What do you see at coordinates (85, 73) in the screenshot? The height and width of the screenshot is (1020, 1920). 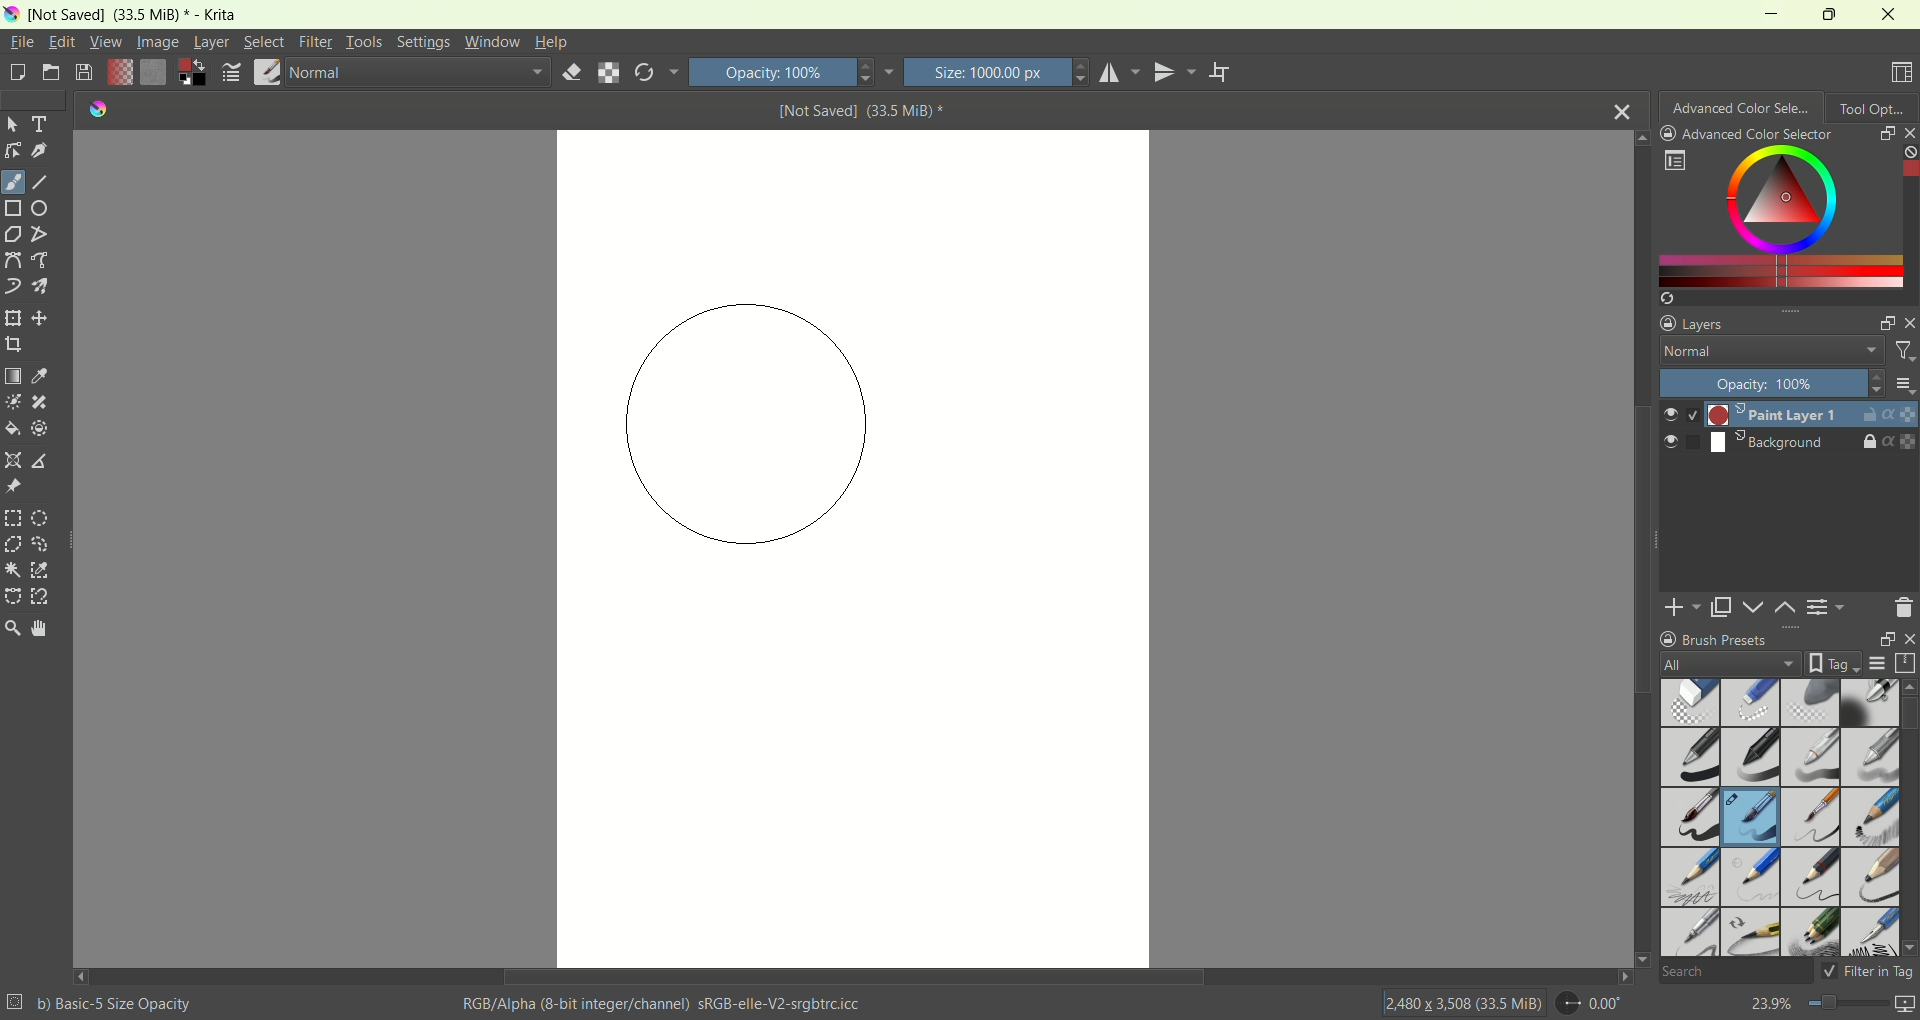 I see `save` at bounding box center [85, 73].